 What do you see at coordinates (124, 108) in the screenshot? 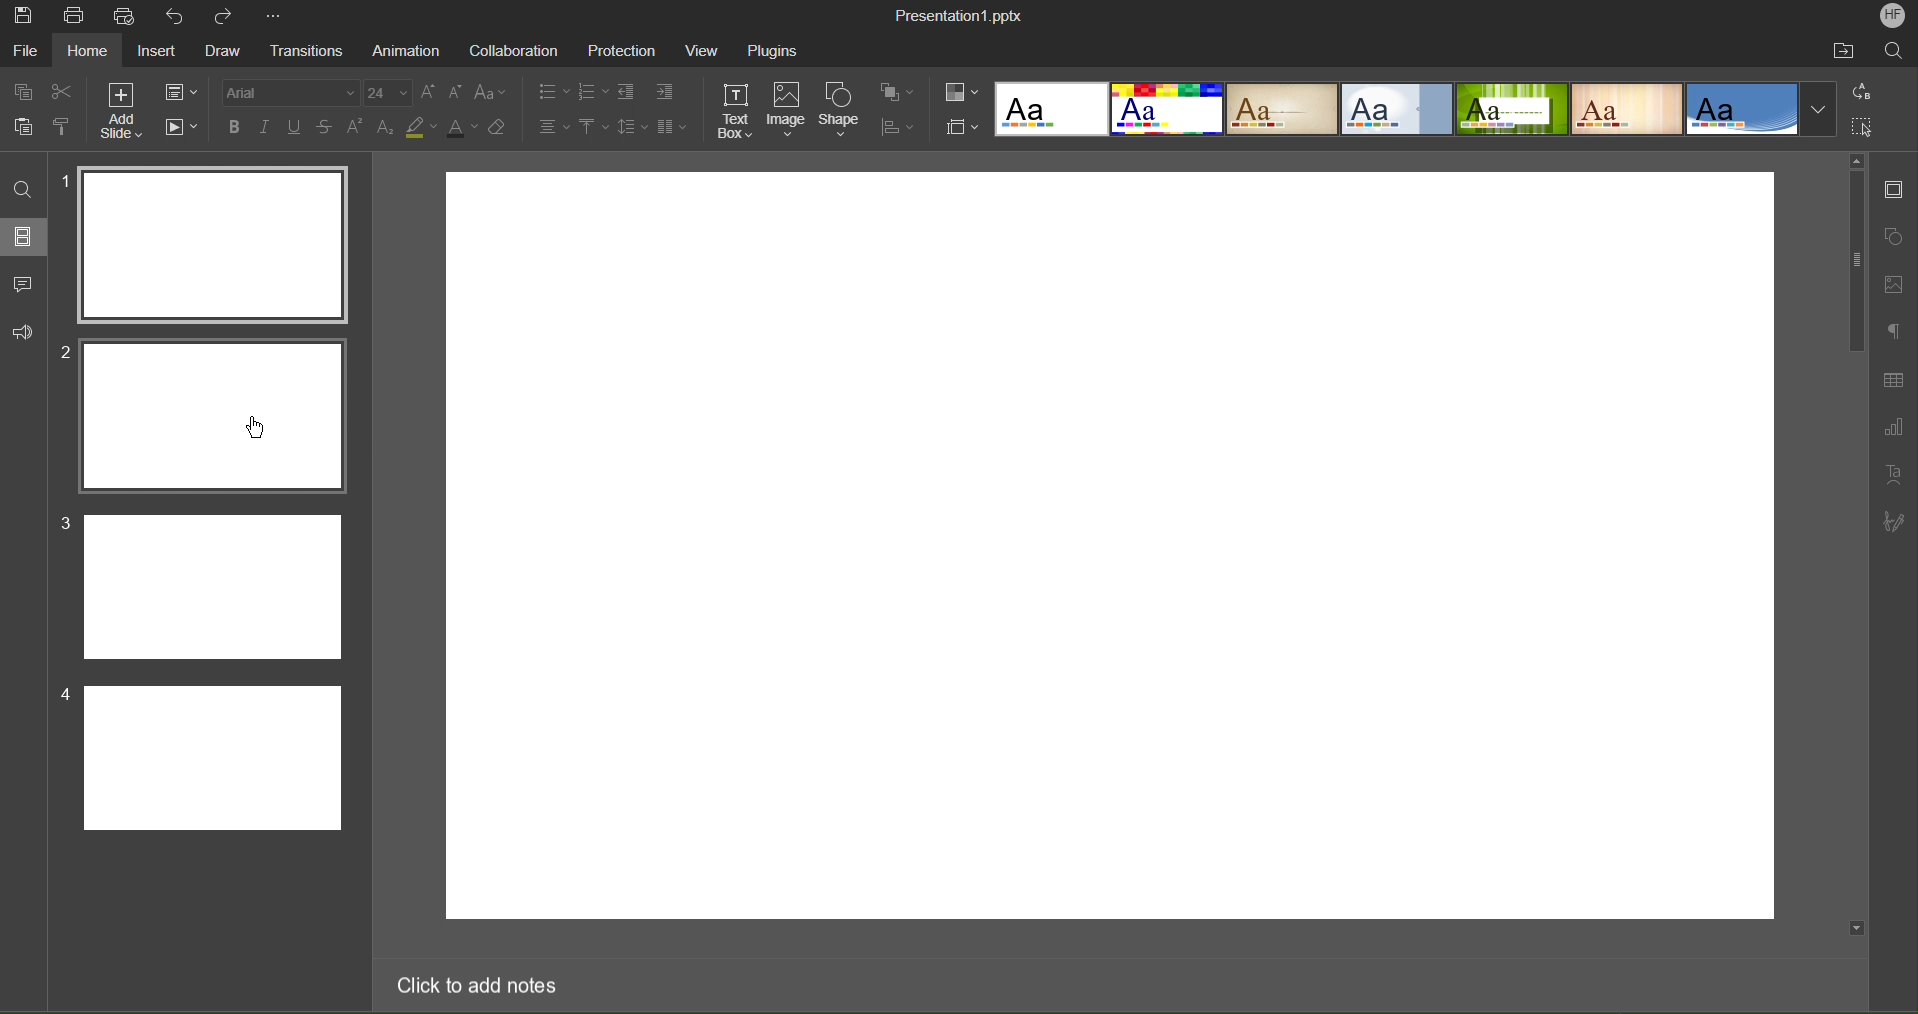
I see `Add Slide` at bounding box center [124, 108].